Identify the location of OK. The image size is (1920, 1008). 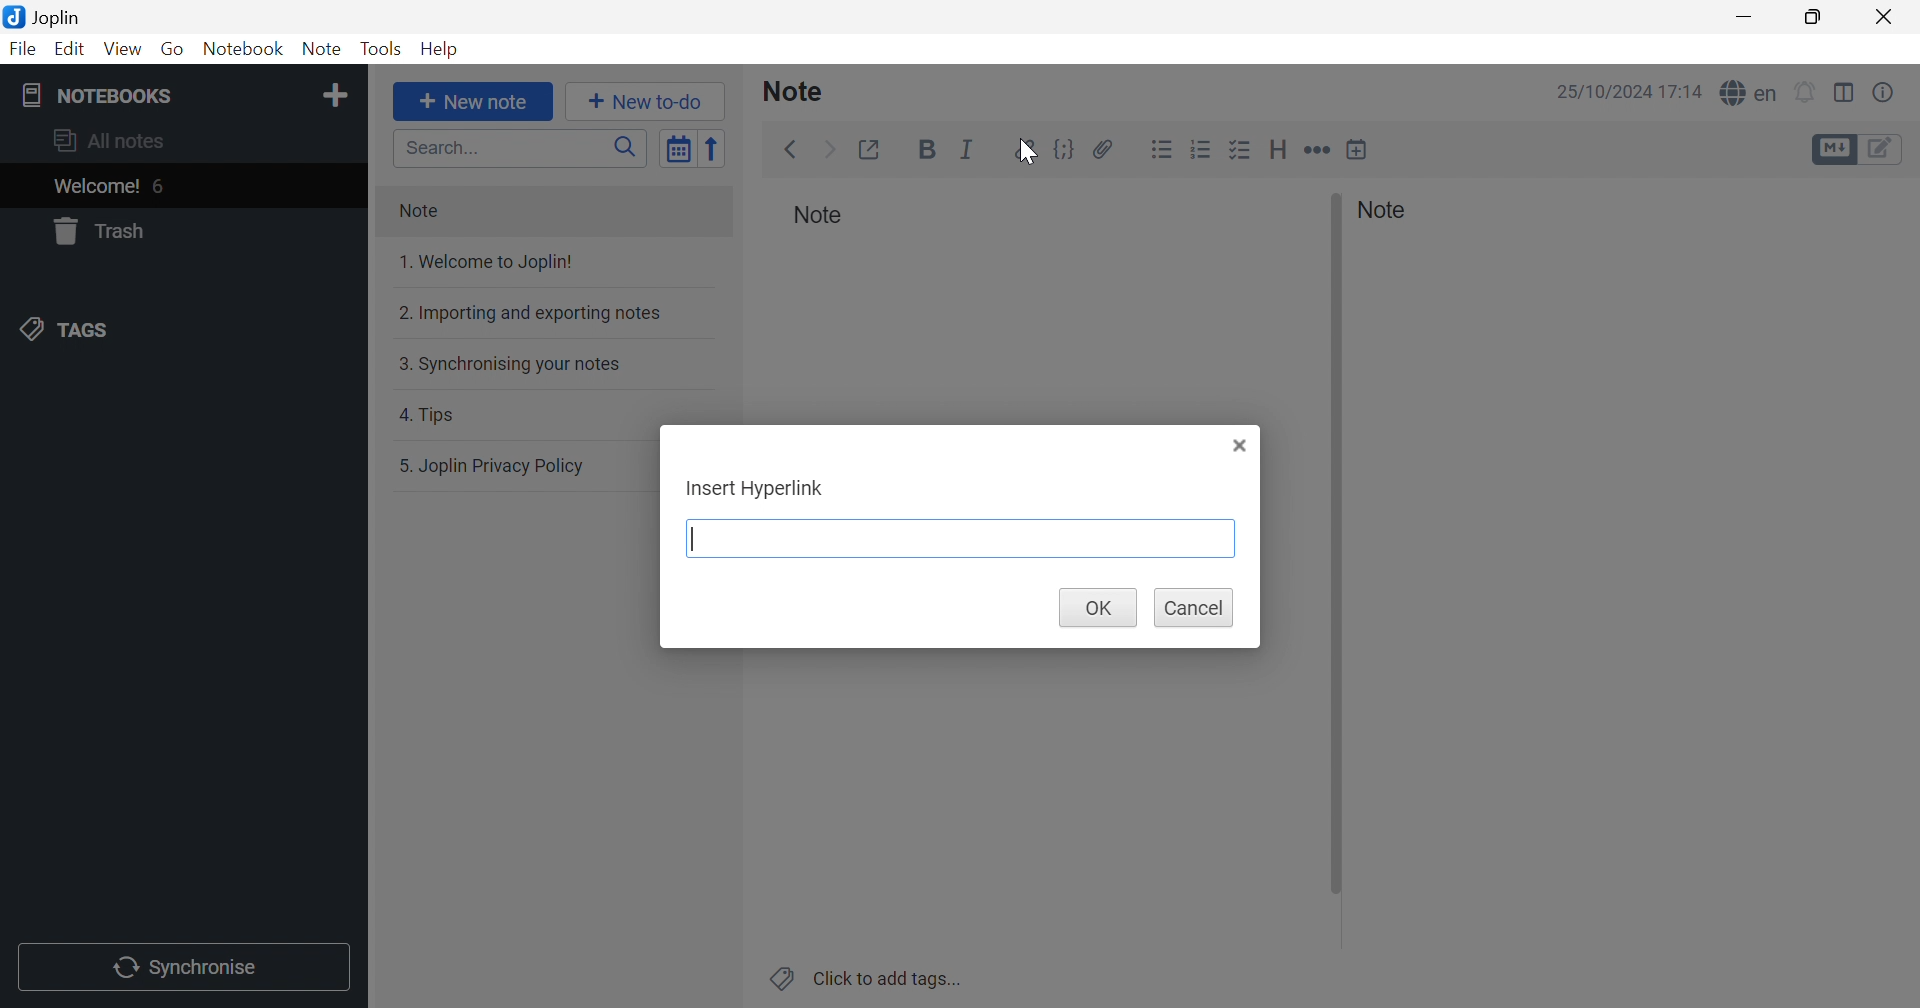
(1097, 608).